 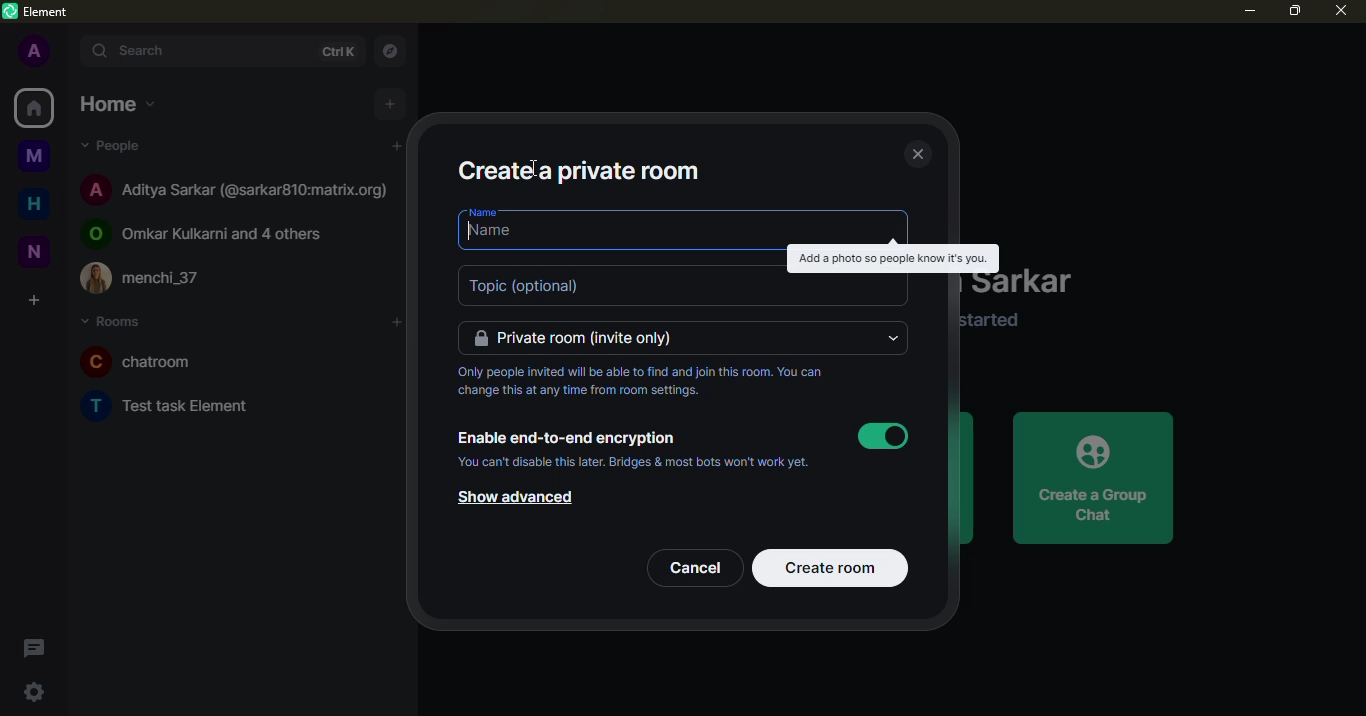 I want to click on quick settings, so click(x=33, y=690).